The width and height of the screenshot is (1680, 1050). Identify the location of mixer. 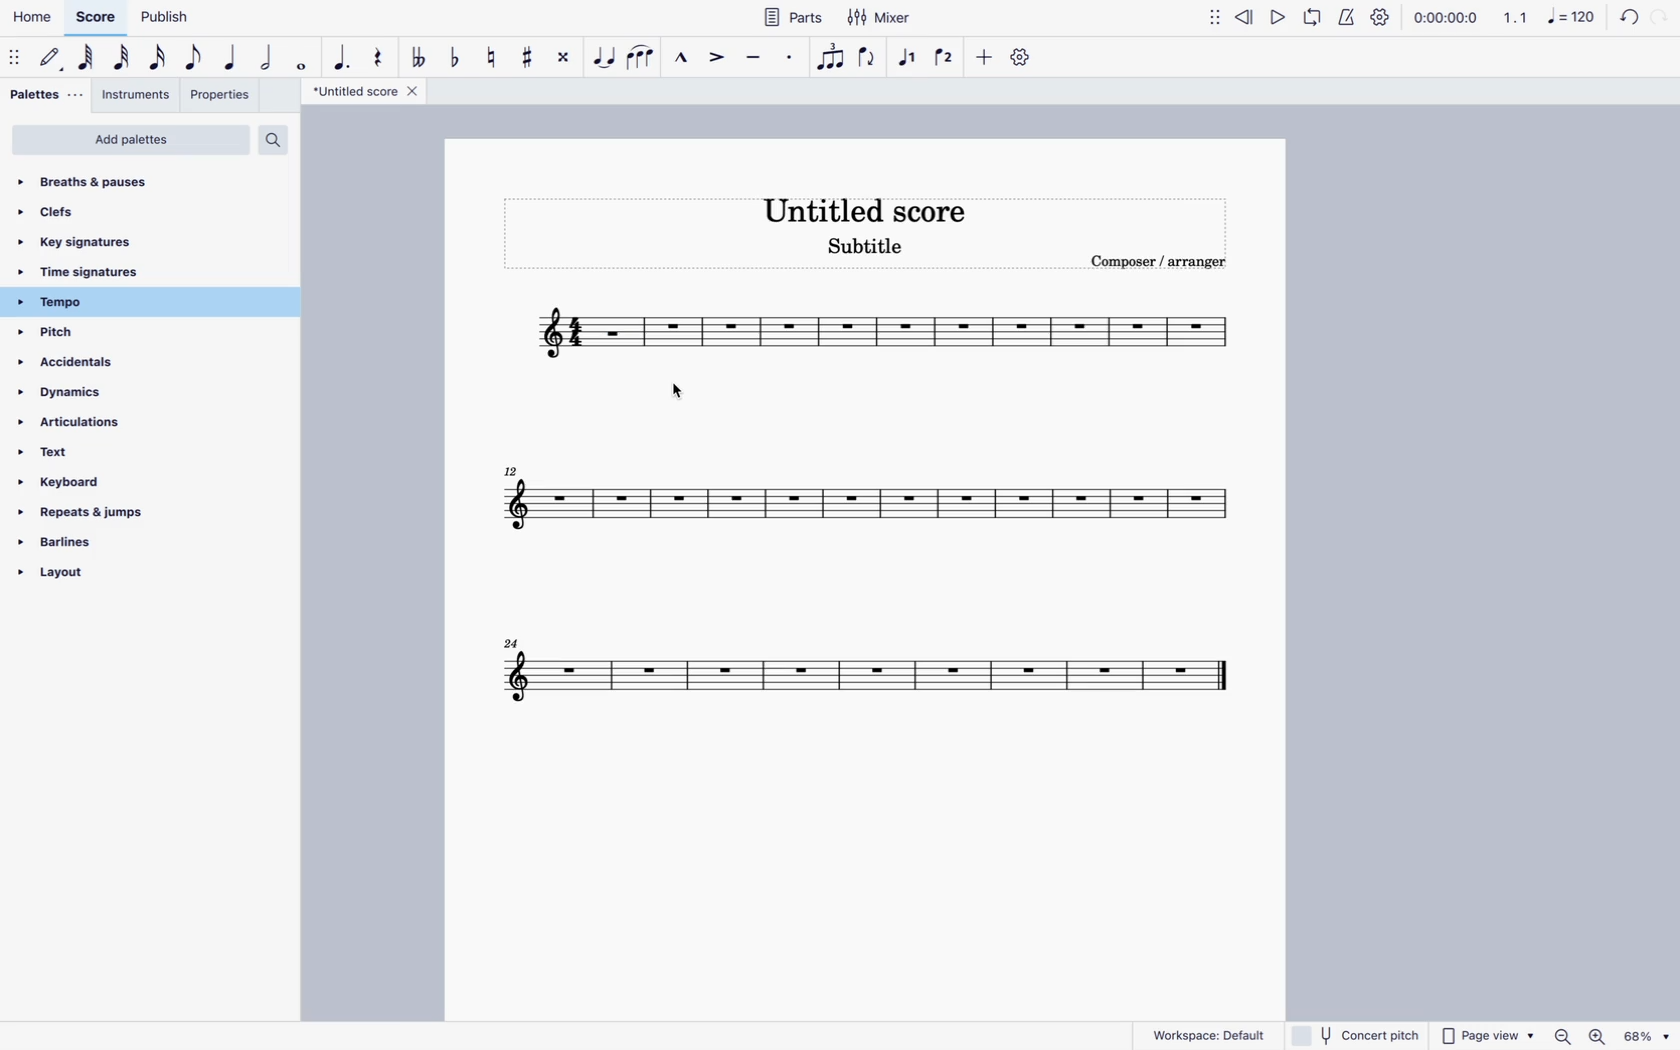
(880, 19).